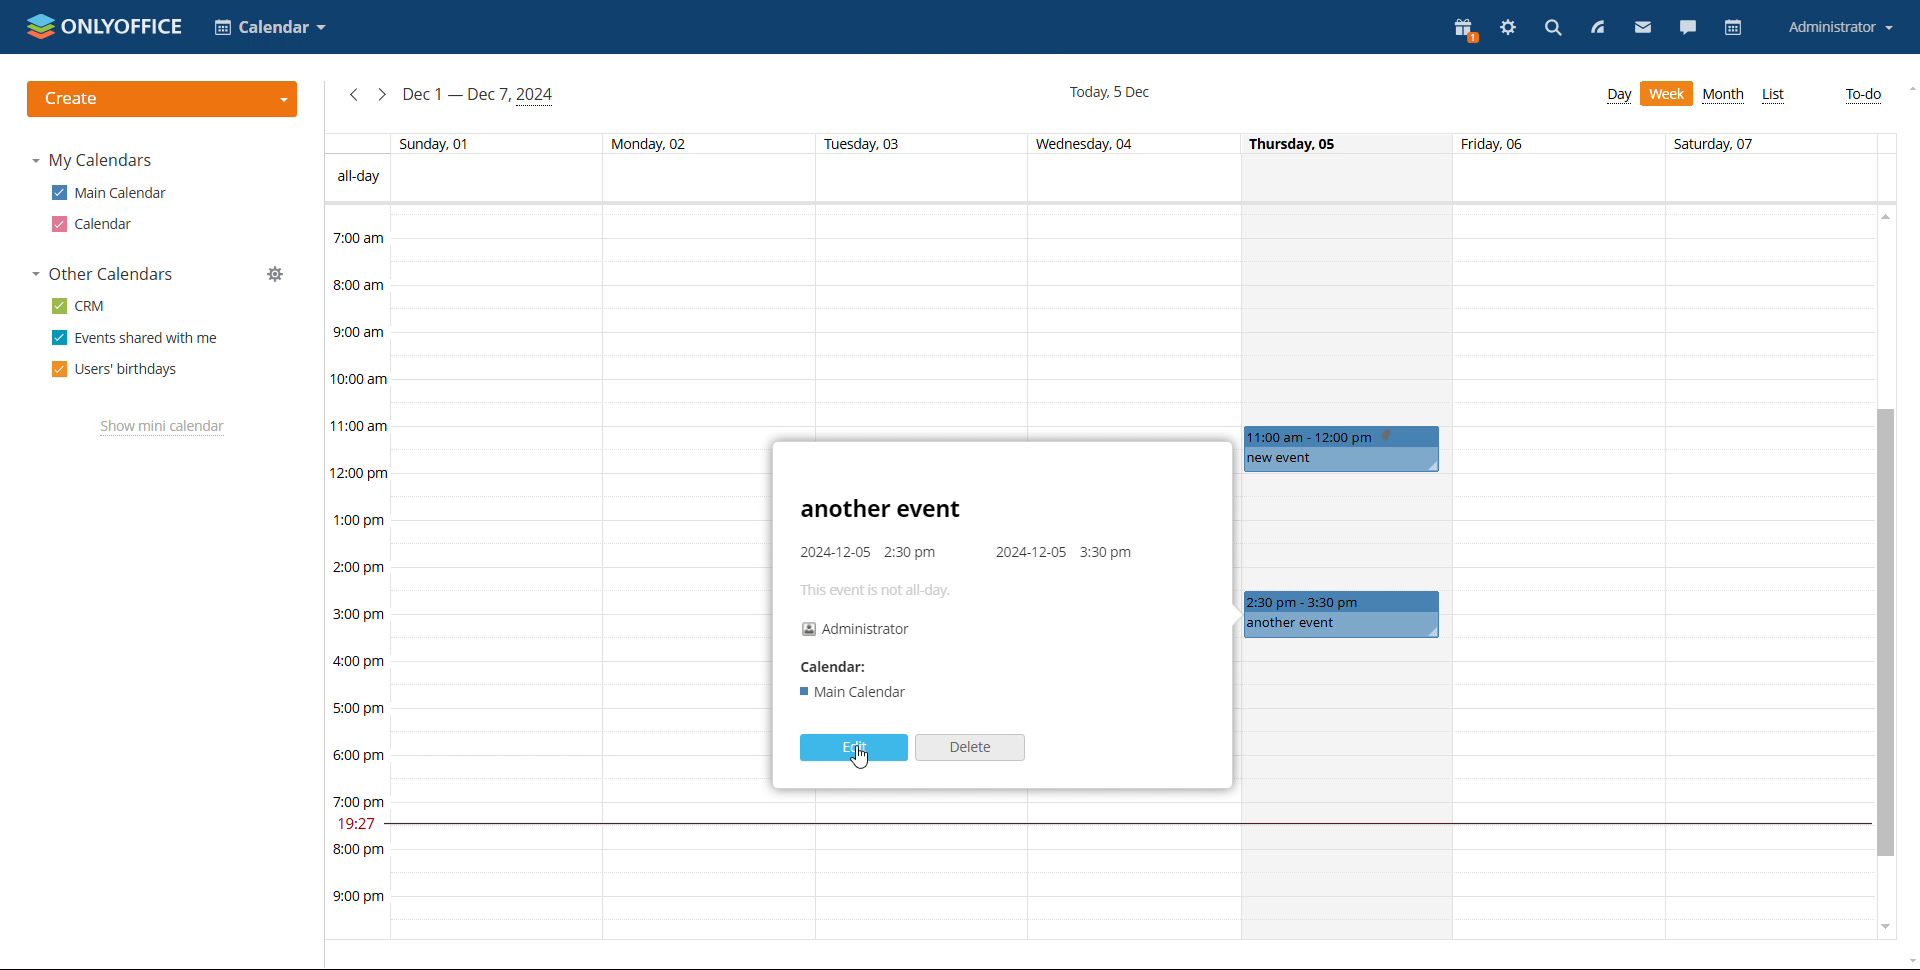  I want to click on This event is not all-day., so click(885, 592).